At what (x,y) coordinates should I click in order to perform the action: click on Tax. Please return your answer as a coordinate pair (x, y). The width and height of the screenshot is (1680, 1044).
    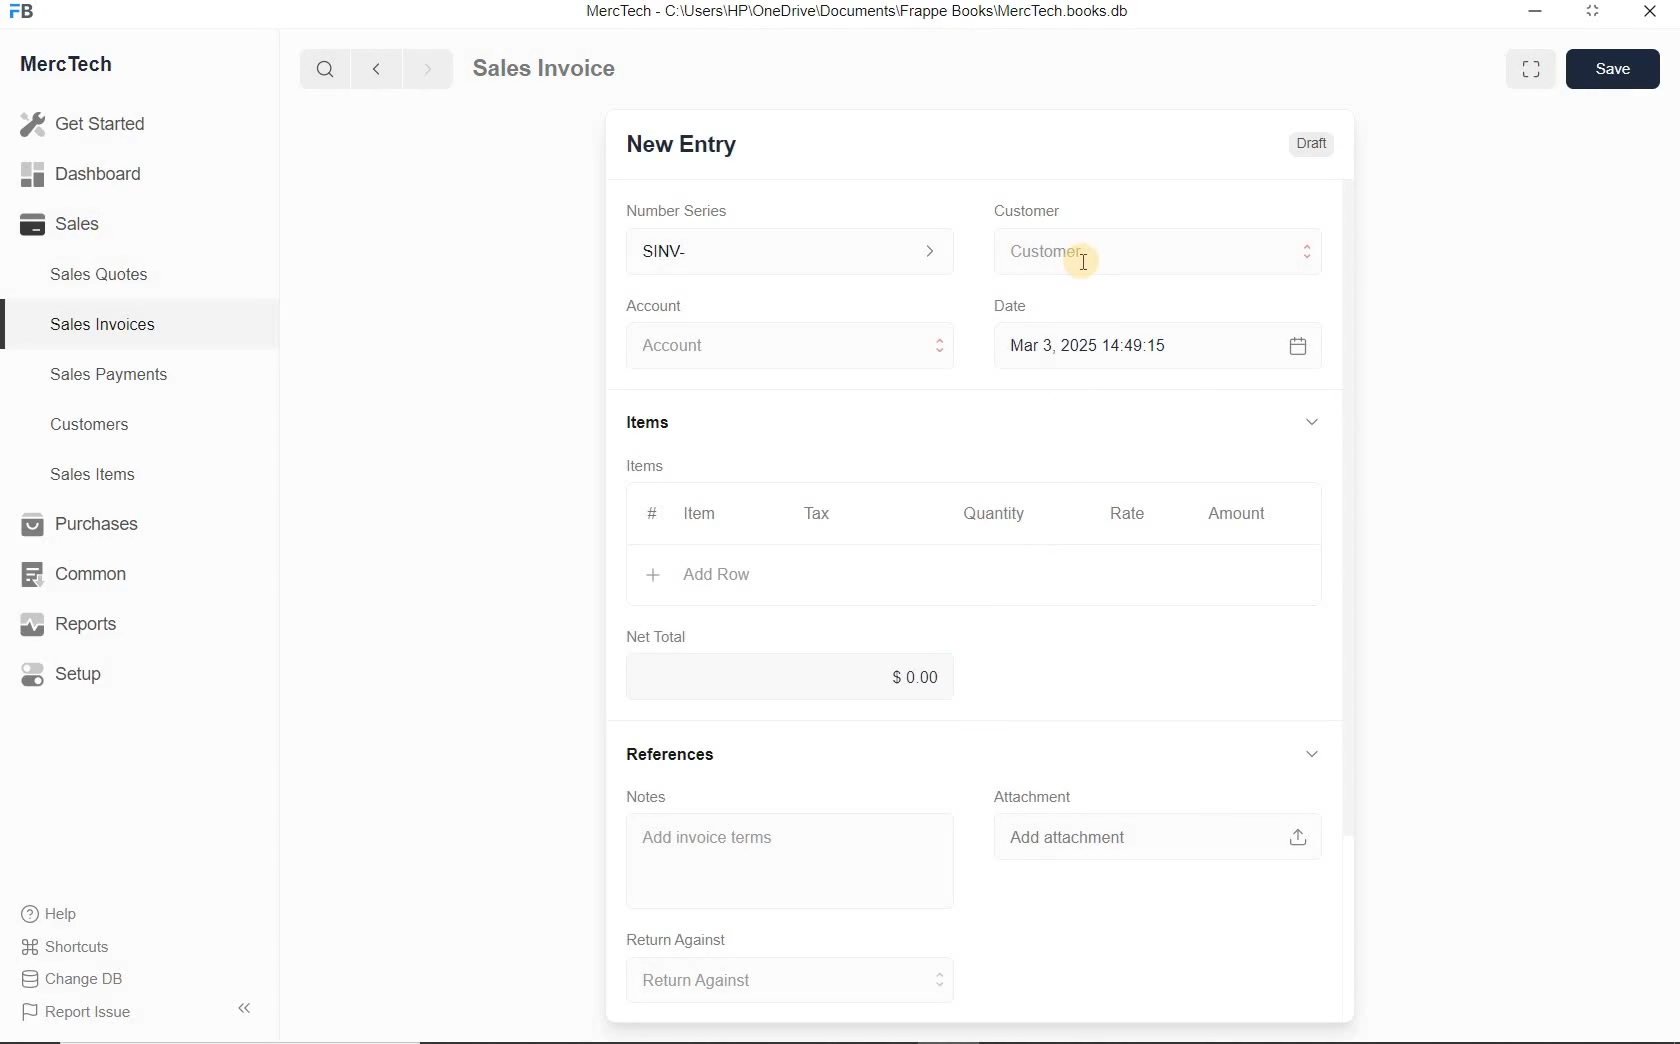
    Looking at the image, I should click on (818, 512).